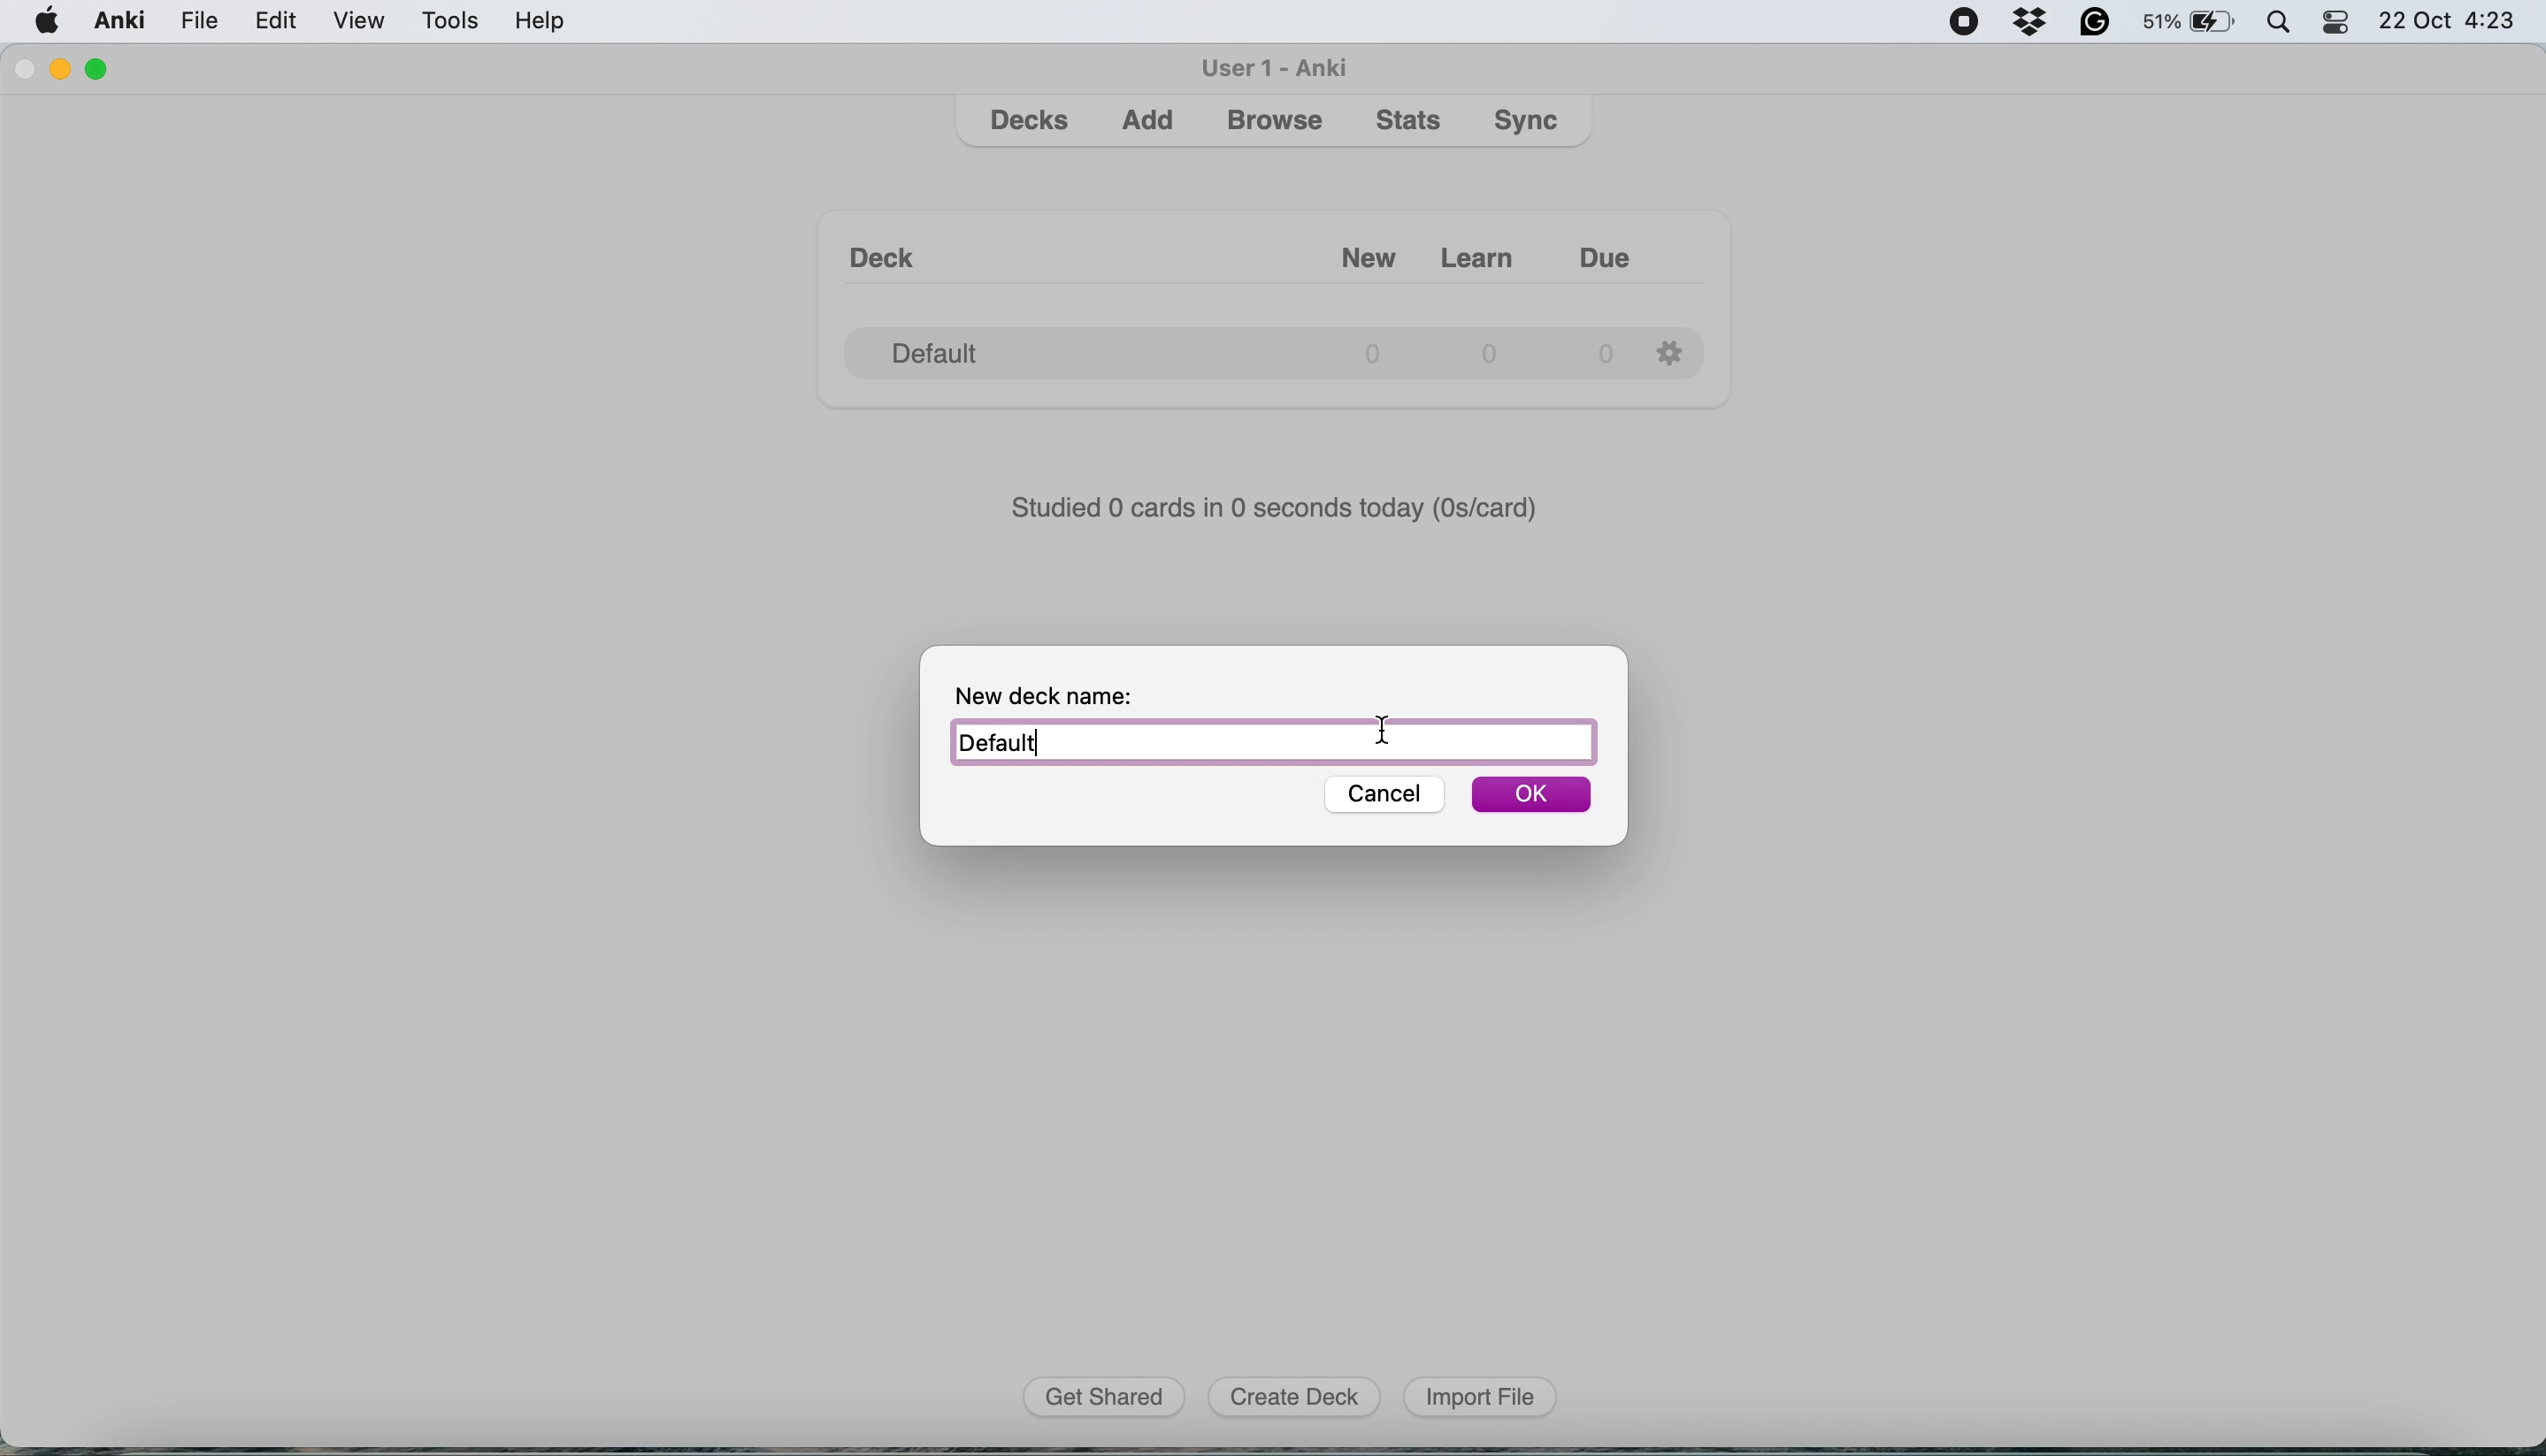 This screenshot has height=1456, width=2546. Describe the element at coordinates (120, 23) in the screenshot. I see `anki` at that location.